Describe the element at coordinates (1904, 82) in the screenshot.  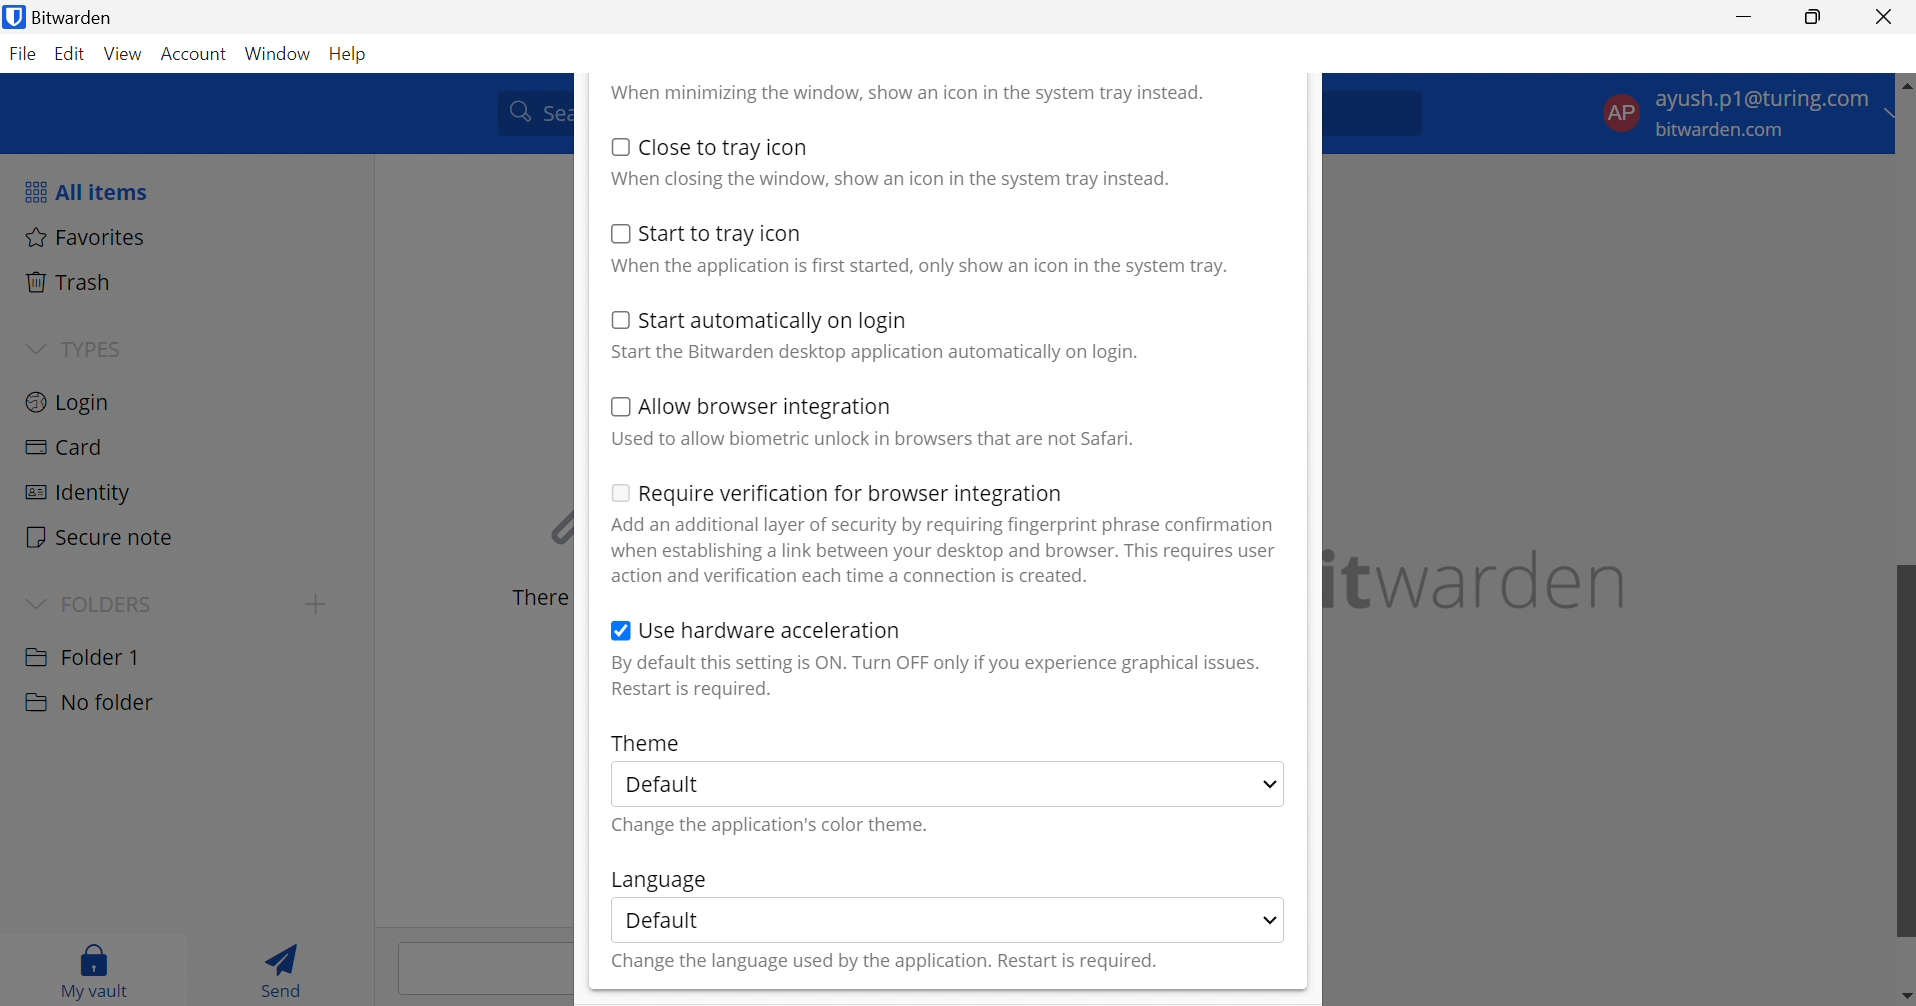
I see `scroll up` at that location.